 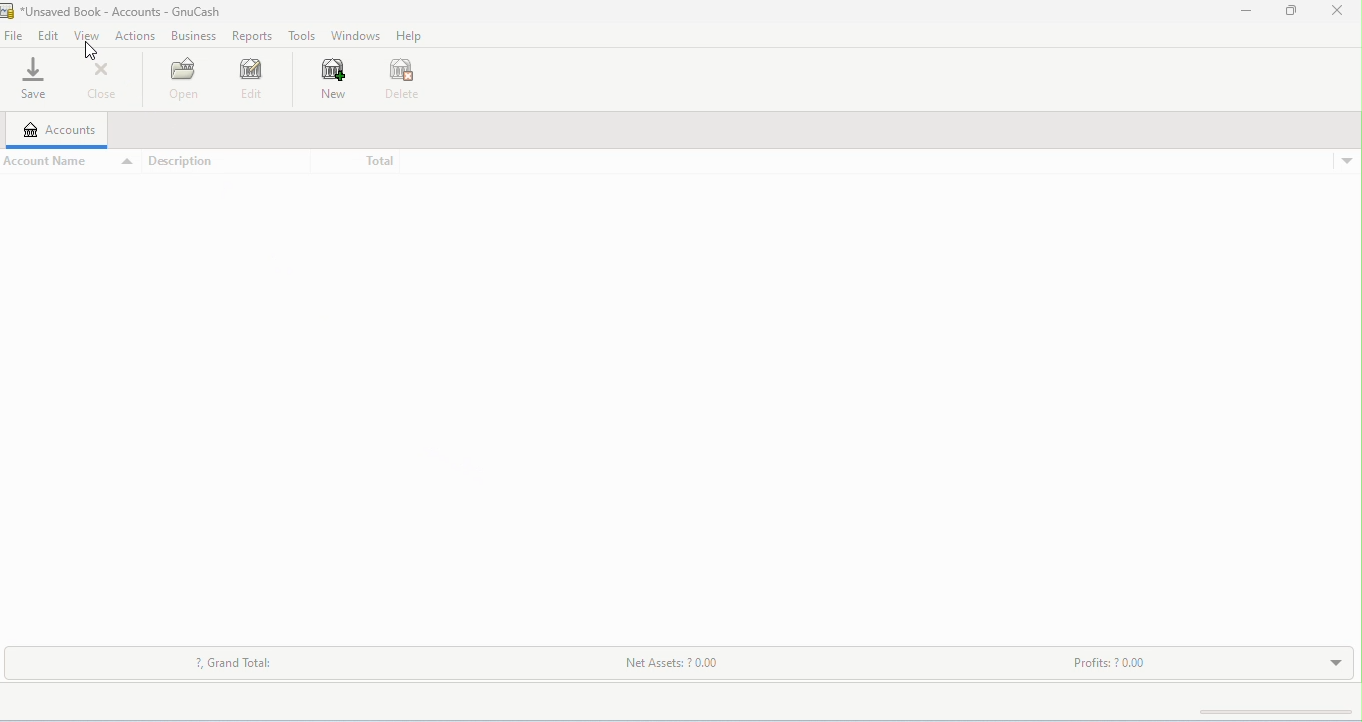 What do you see at coordinates (1288, 10) in the screenshot?
I see `maximize` at bounding box center [1288, 10].